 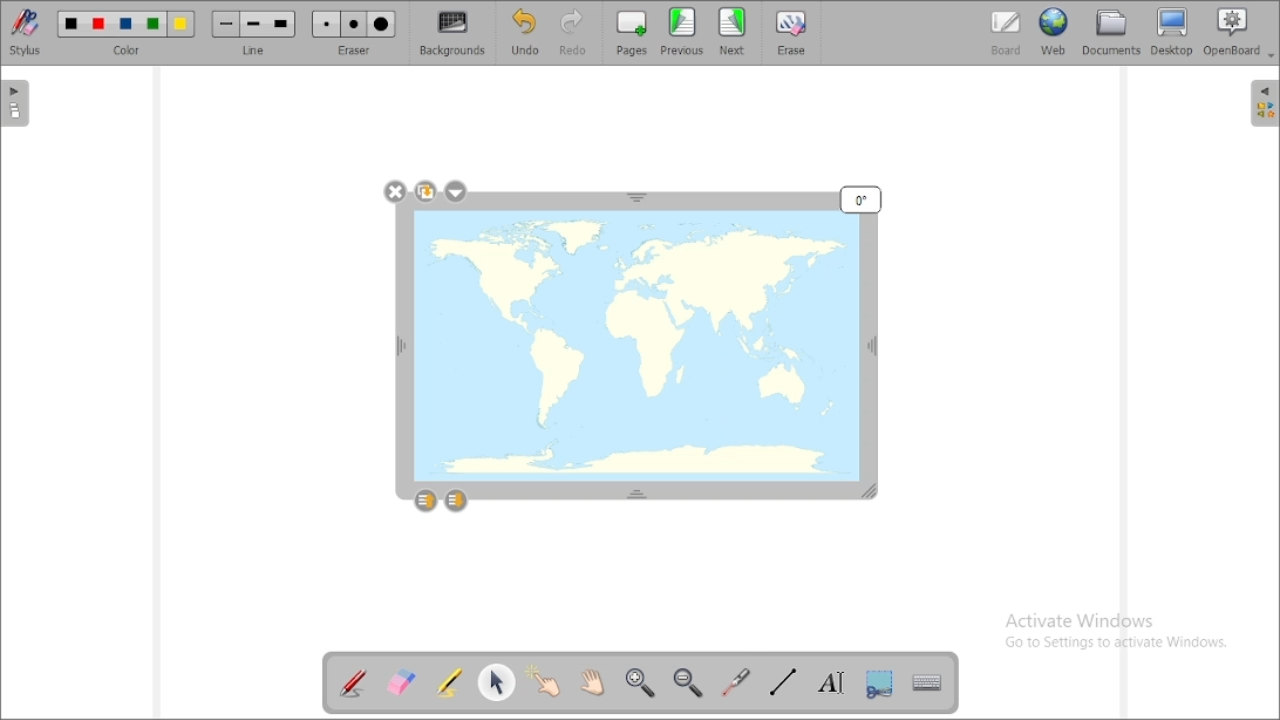 I want to click on next, so click(x=732, y=31).